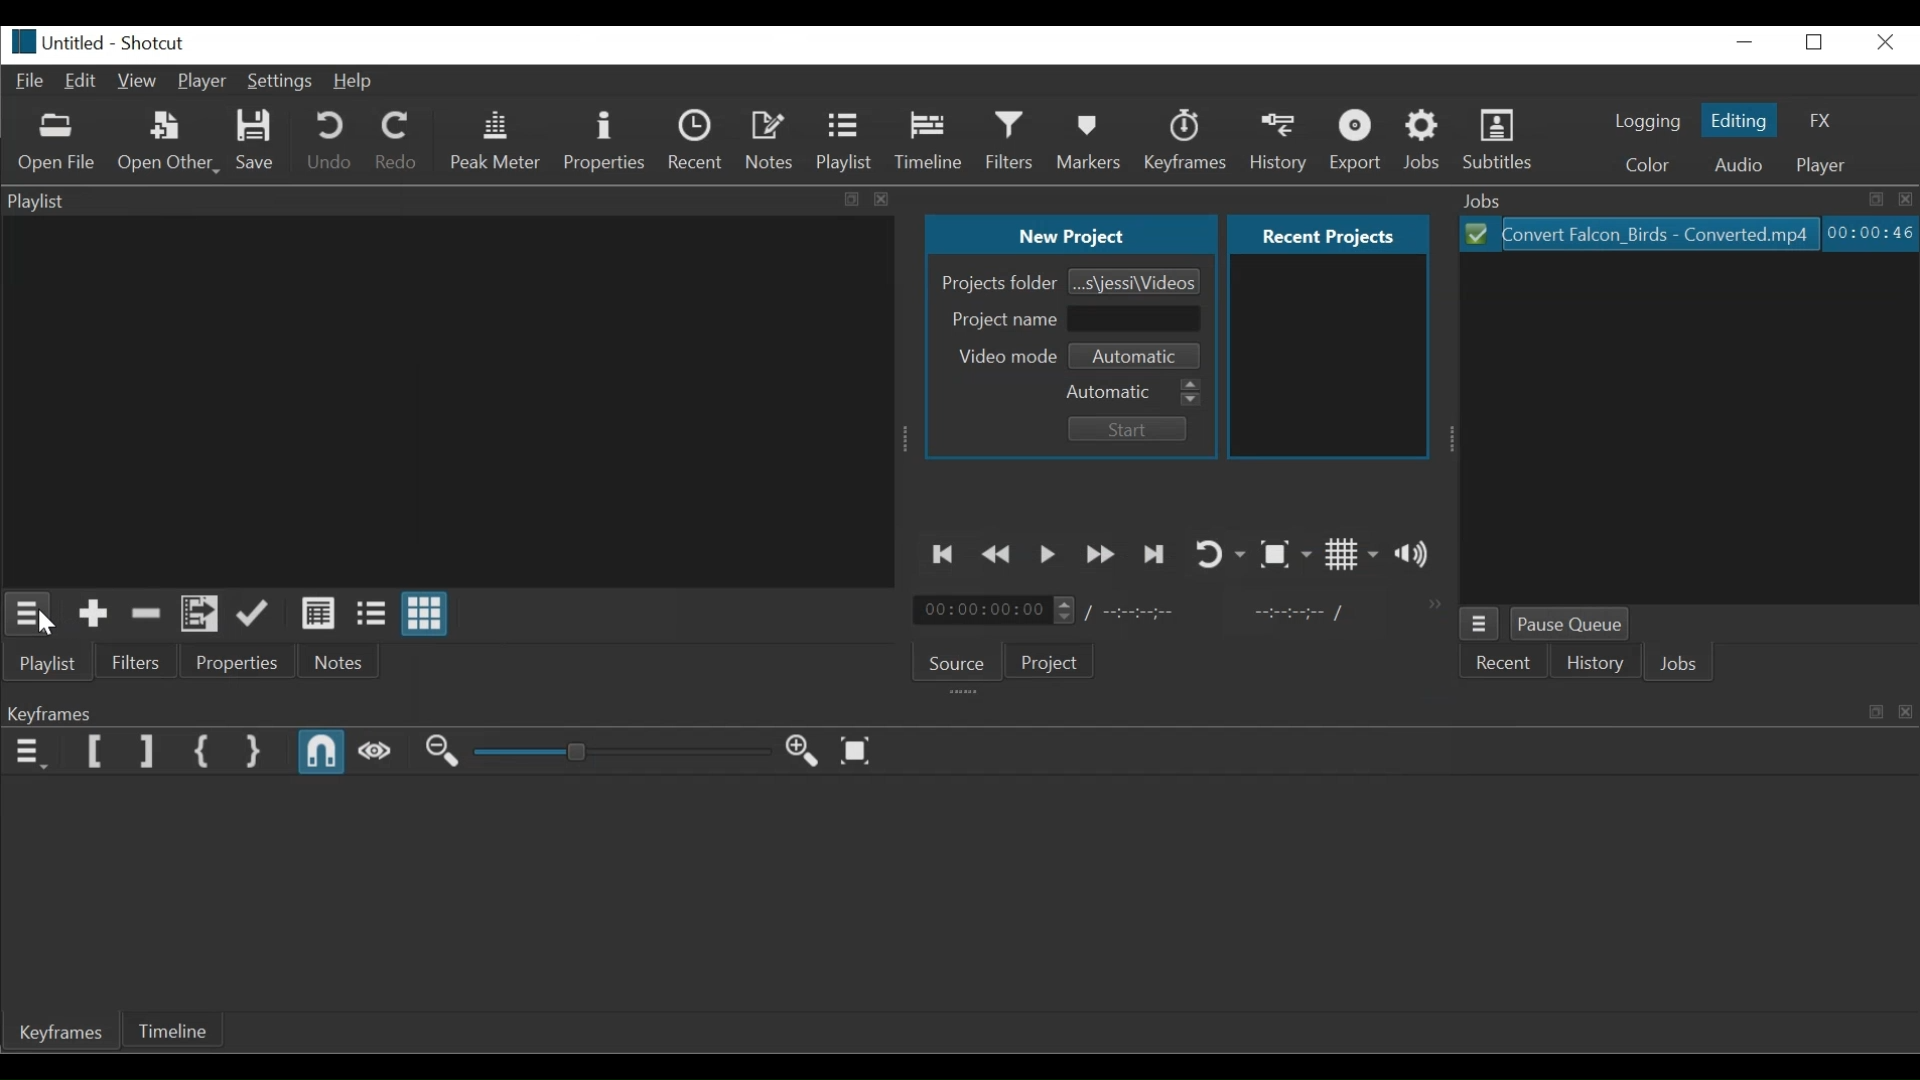 The height and width of the screenshot is (1080, 1920). What do you see at coordinates (1685, 200) in the screenshot?
I see `Jobs` at bounding box center [1685, 200].